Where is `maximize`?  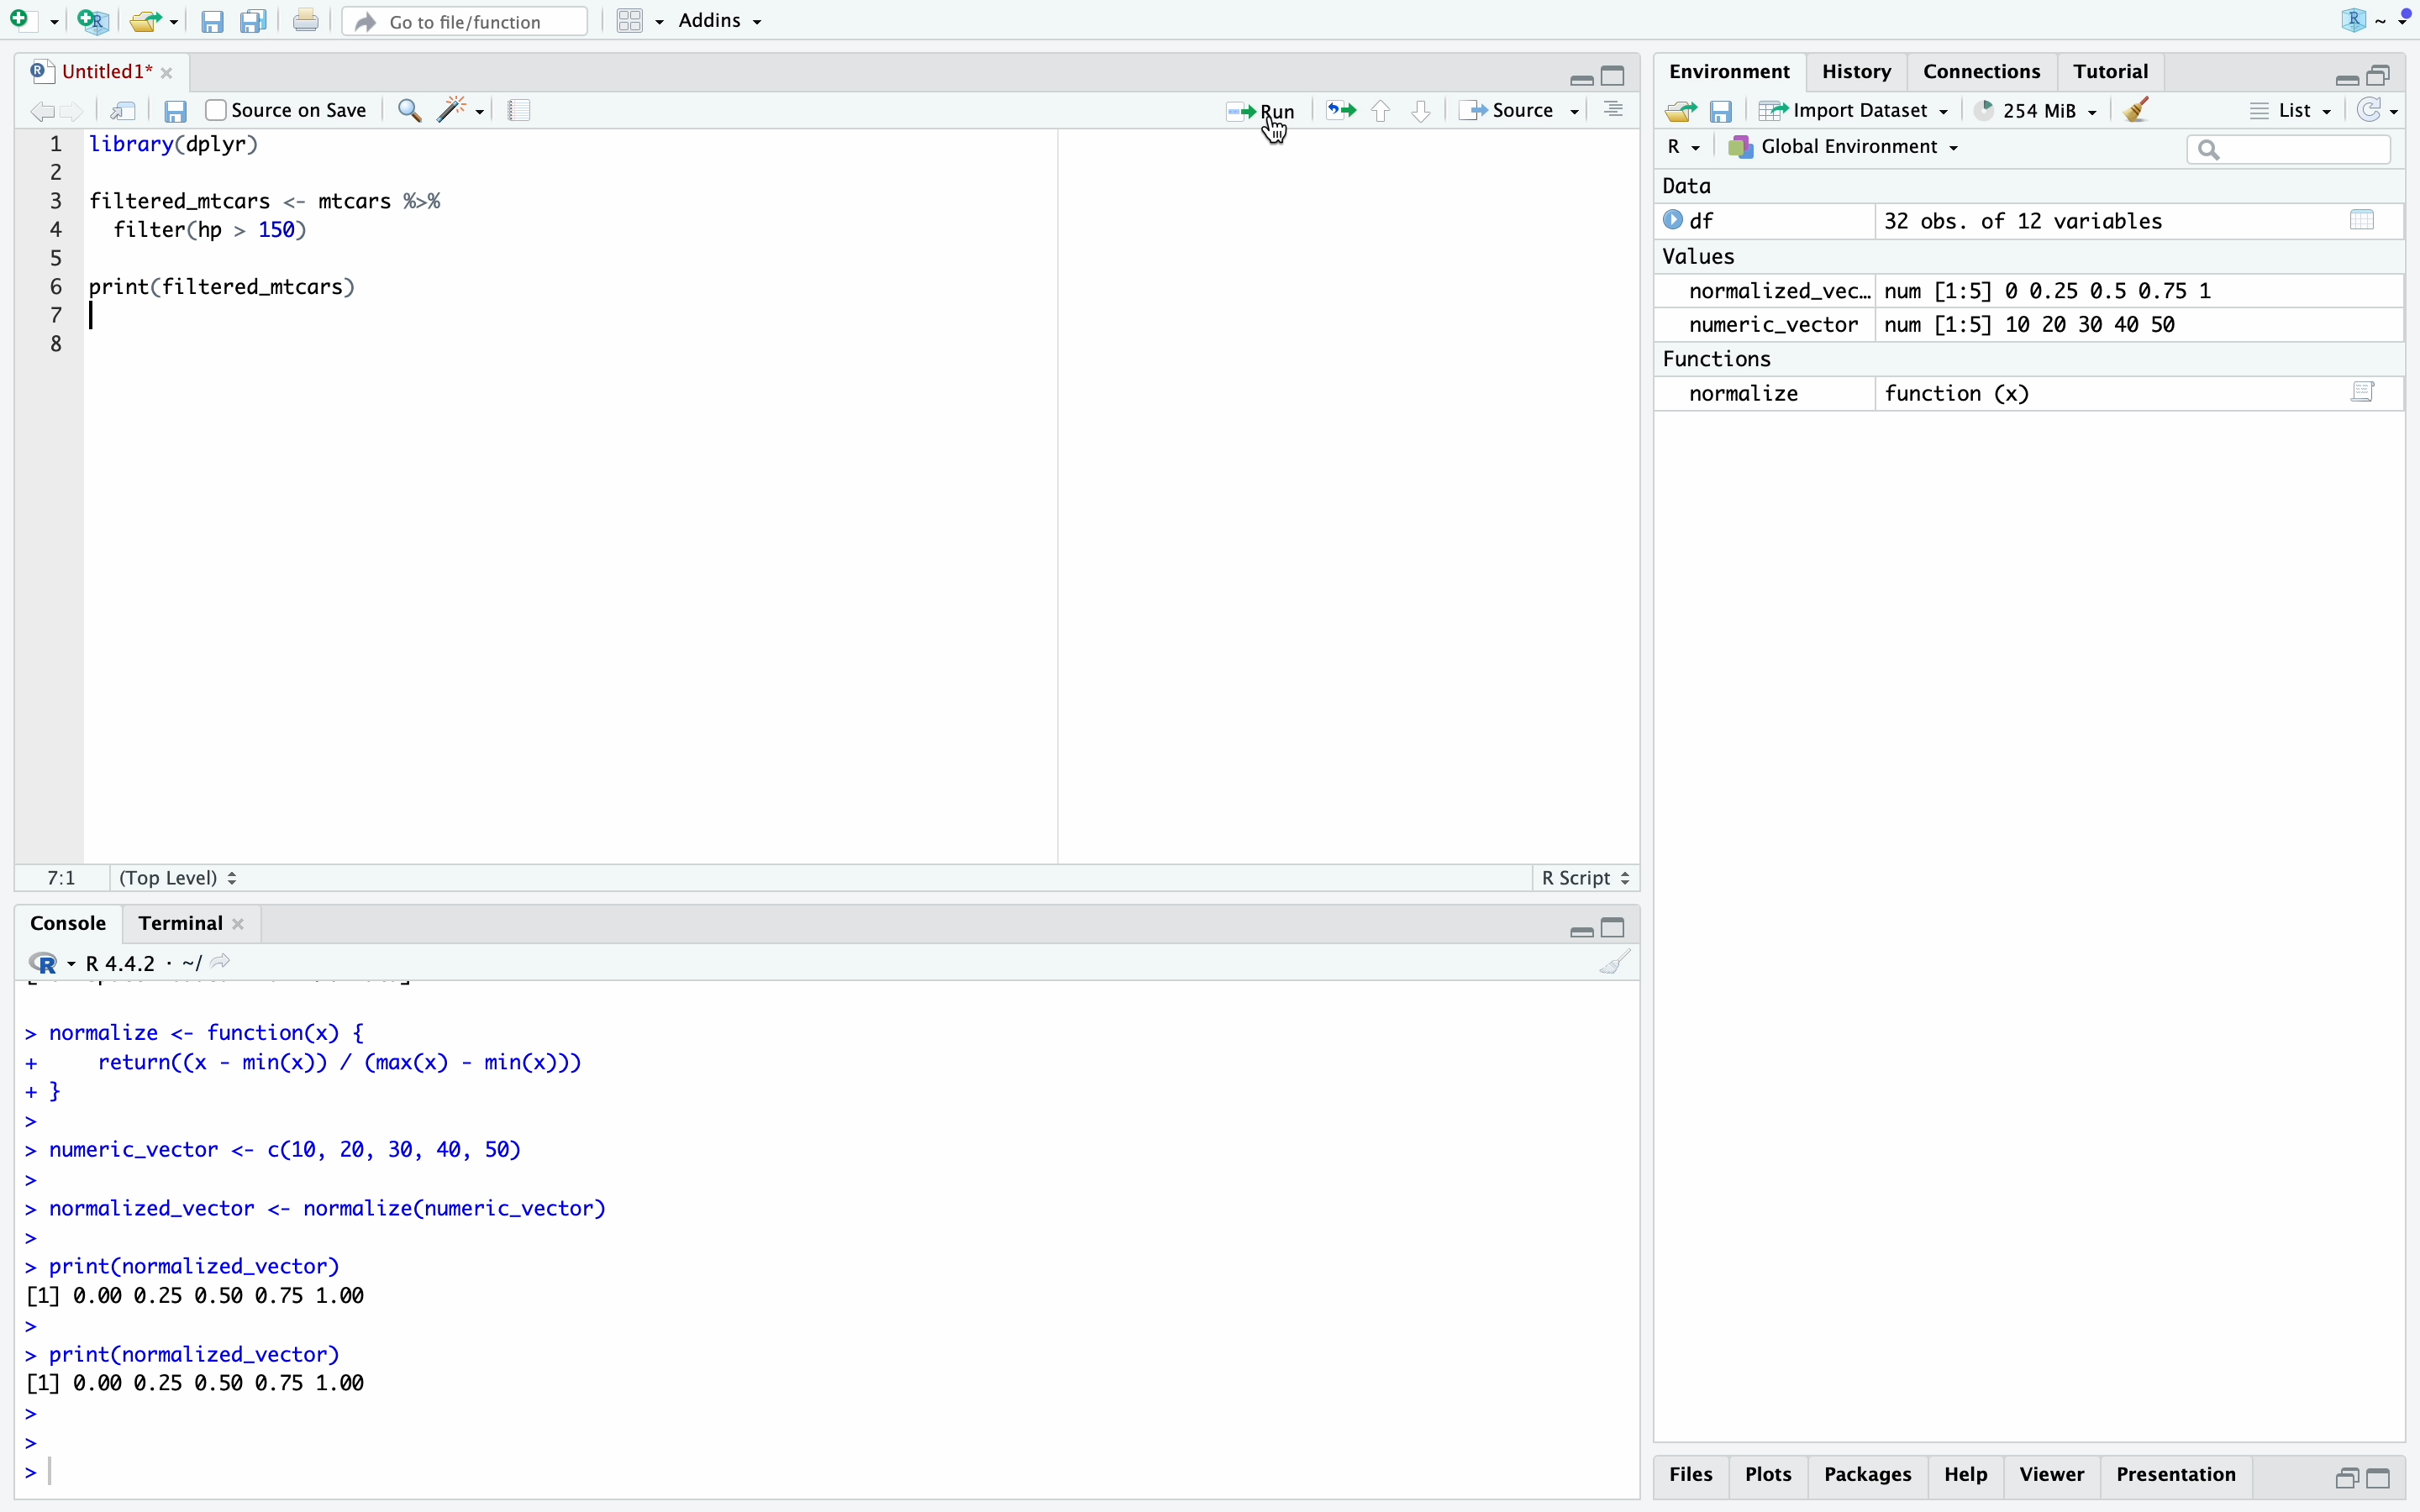
maximize is located at coordinates (2382, 75).